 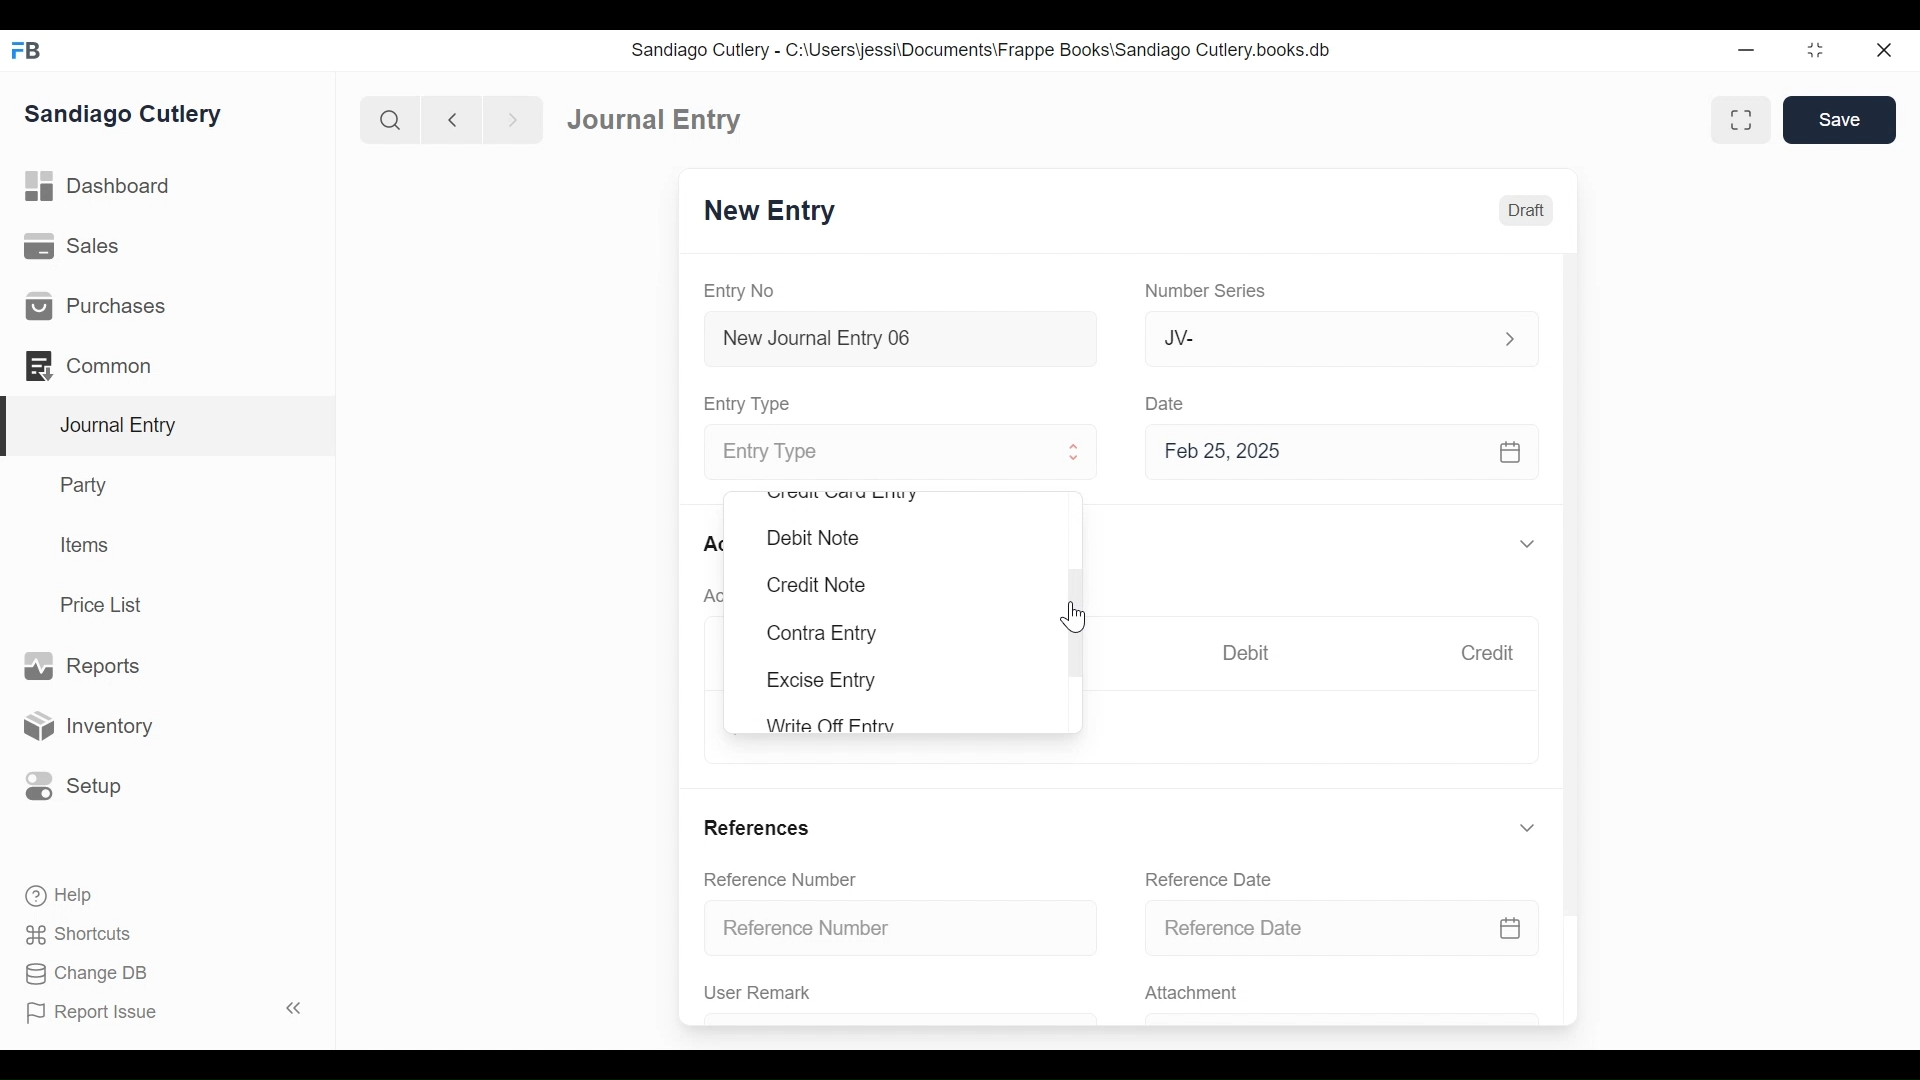 I want to click on Expand, so click(x=1527, y=828).